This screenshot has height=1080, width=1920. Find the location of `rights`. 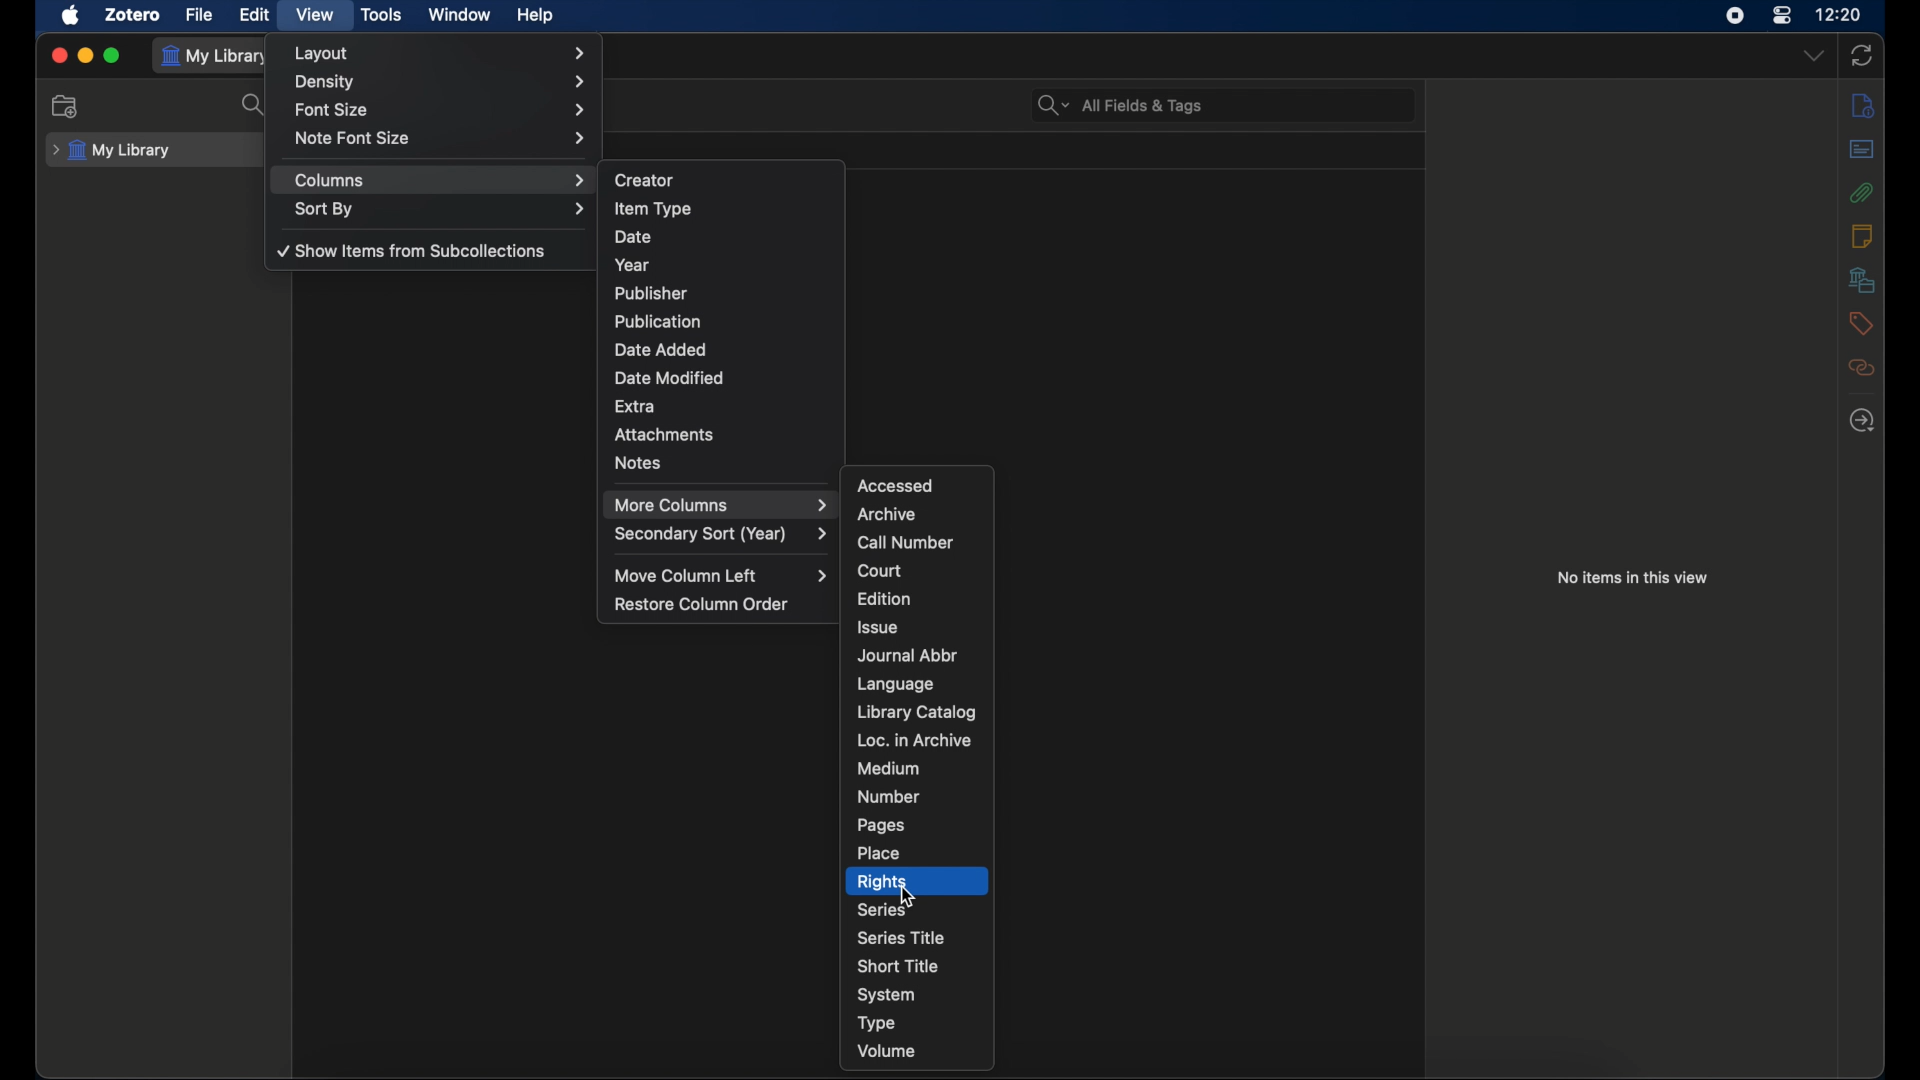

rights is located at coordinates (882, 883).